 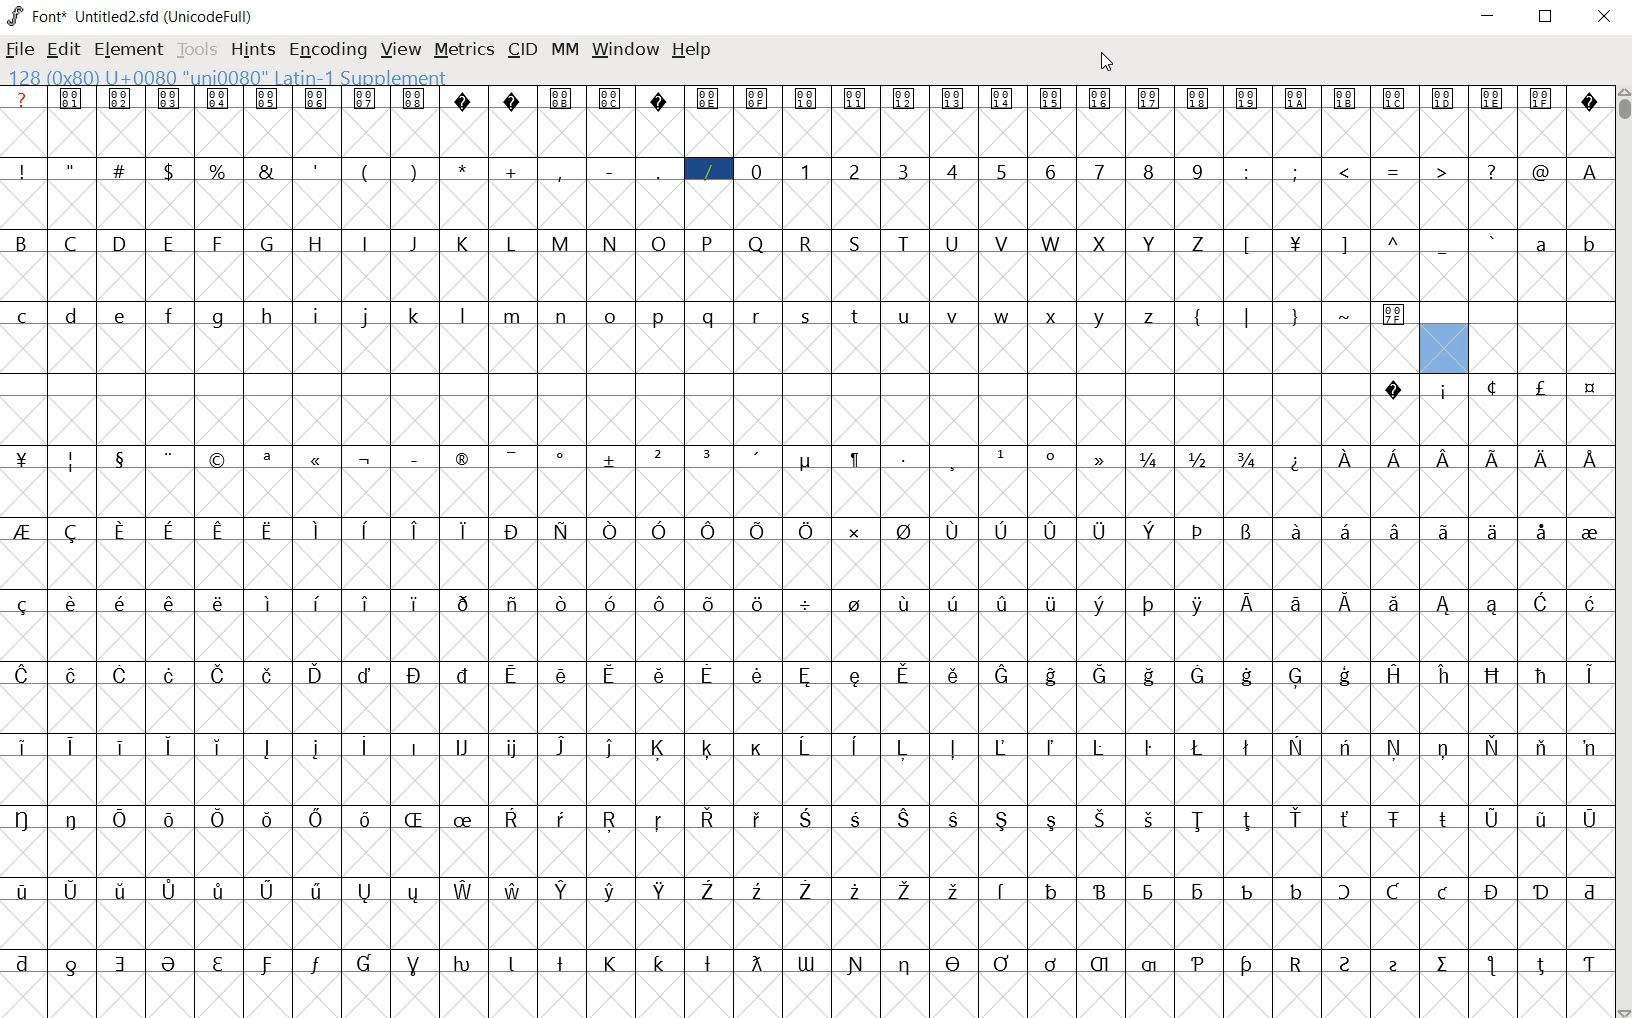 I want to click on glyph, so click(x=71, y=819).